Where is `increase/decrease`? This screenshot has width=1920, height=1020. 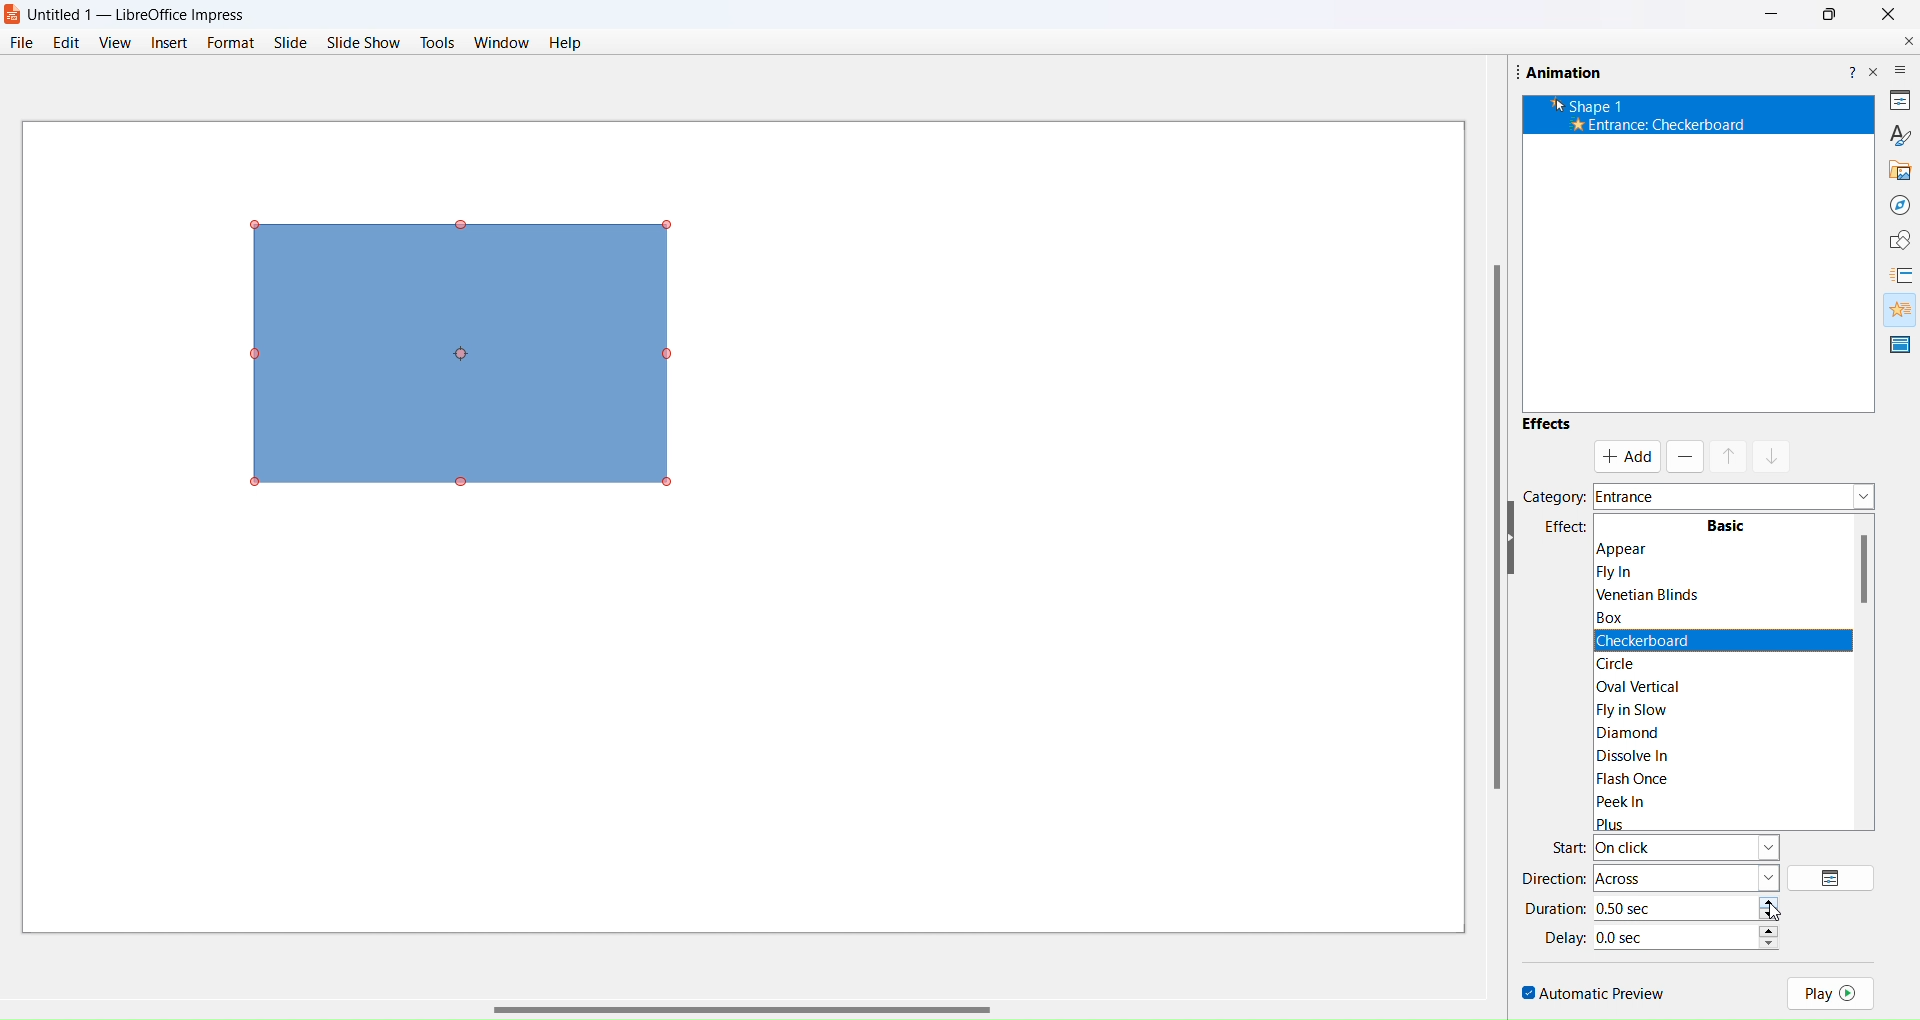 increase/decrease is located at coordinates (1772, 933).